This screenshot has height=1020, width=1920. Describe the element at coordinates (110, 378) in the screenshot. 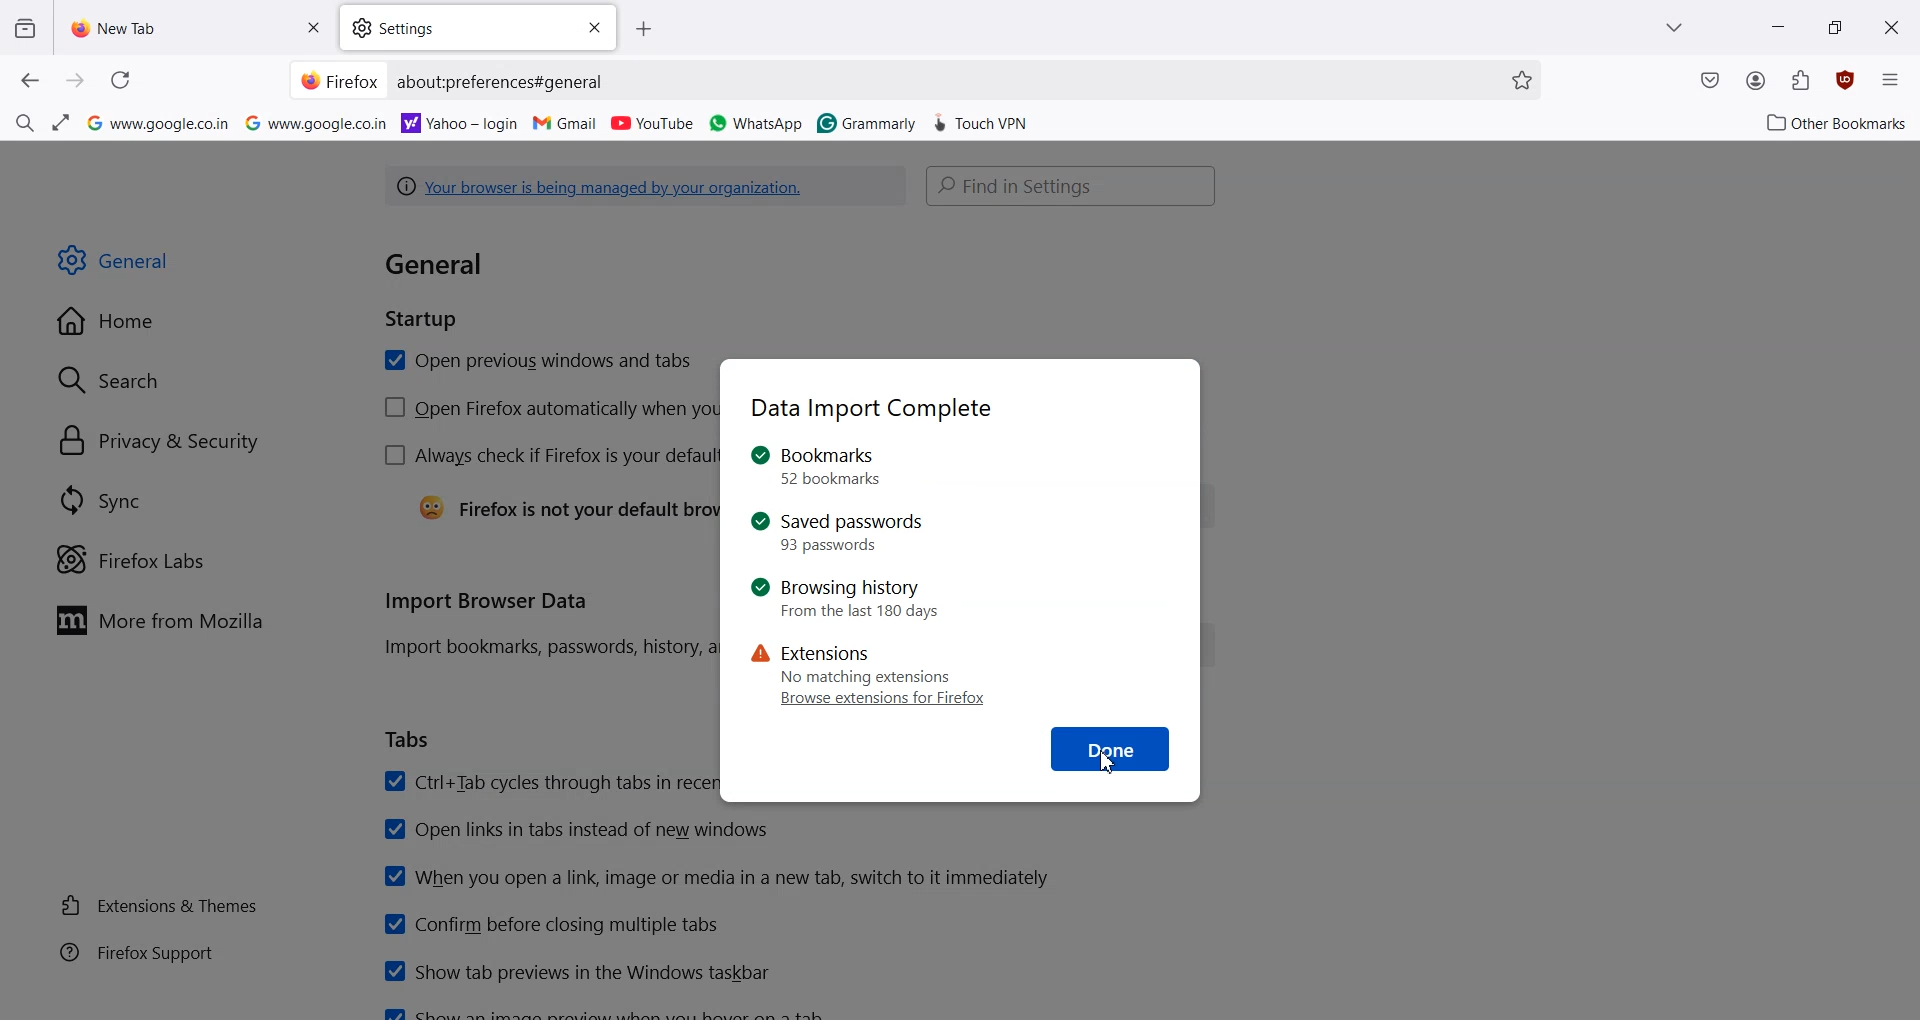

I see `Search` at that location.